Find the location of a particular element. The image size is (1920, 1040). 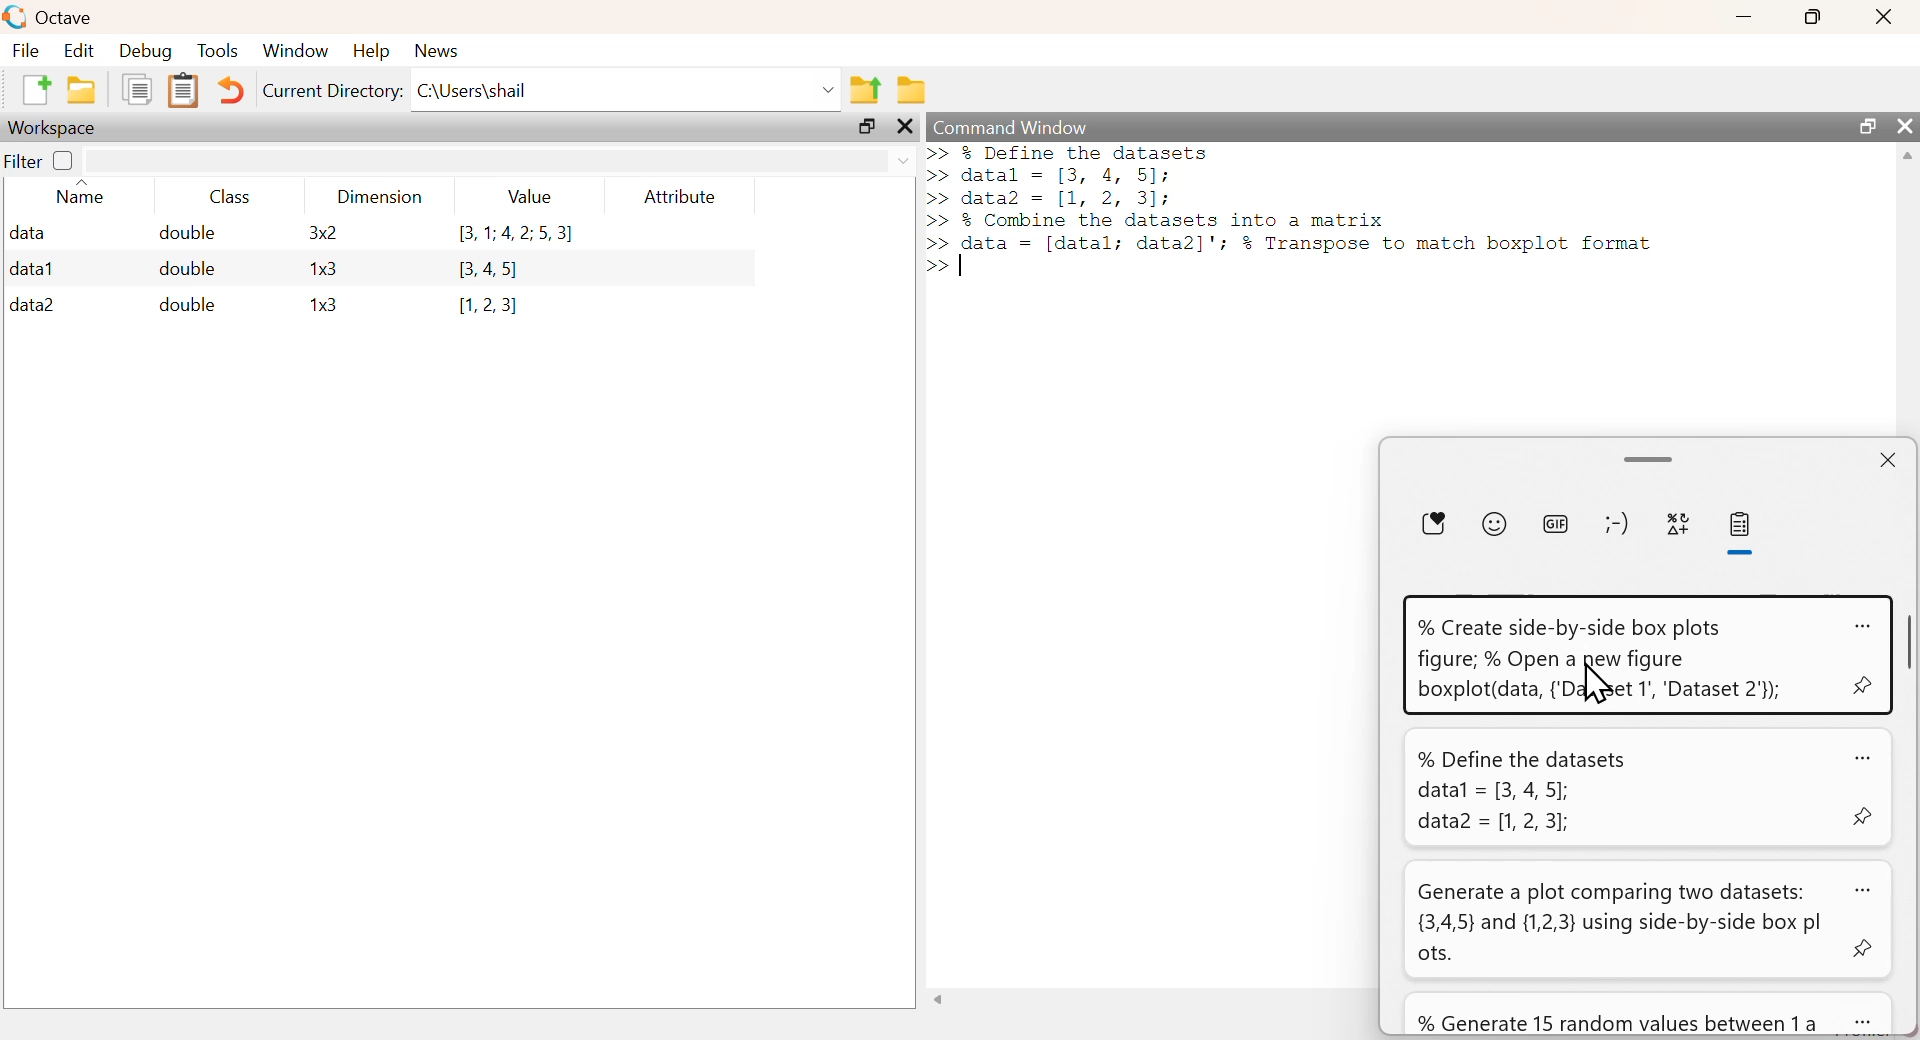

New File is located at coordinates (35, 89).